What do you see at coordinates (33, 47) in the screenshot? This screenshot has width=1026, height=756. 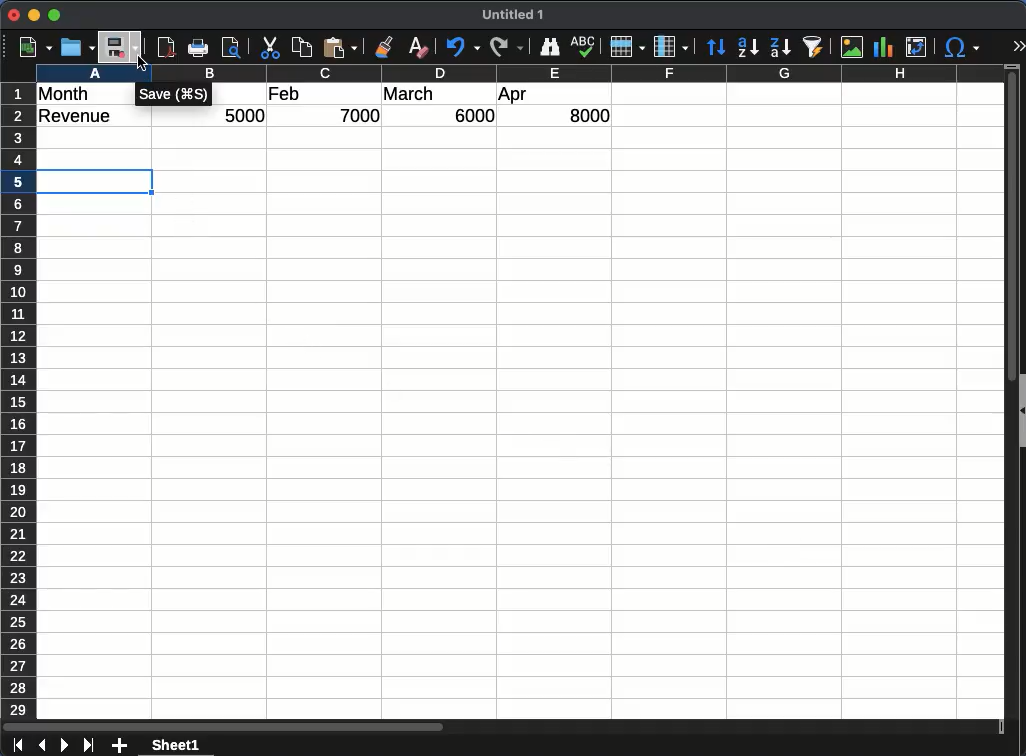 I see `new` at bounding box center [33, 47].